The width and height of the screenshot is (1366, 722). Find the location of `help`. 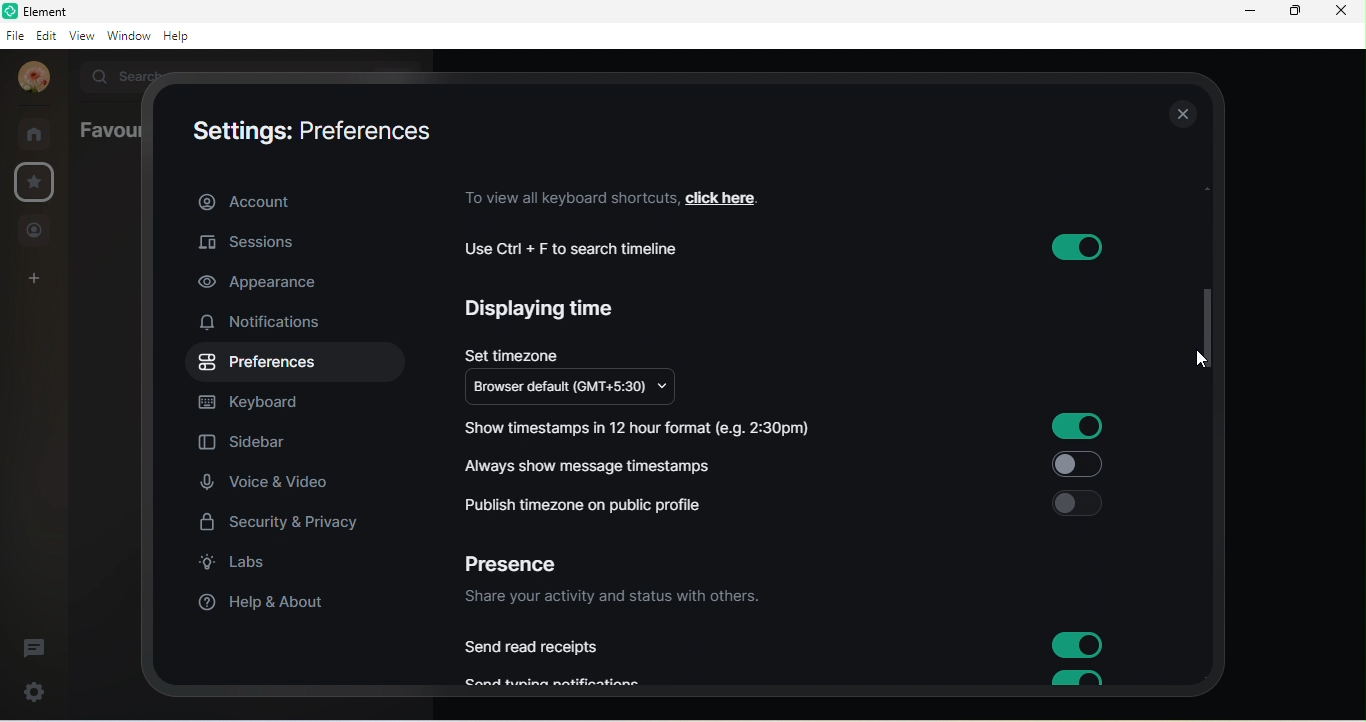

help is located at coordinates (183, 38).